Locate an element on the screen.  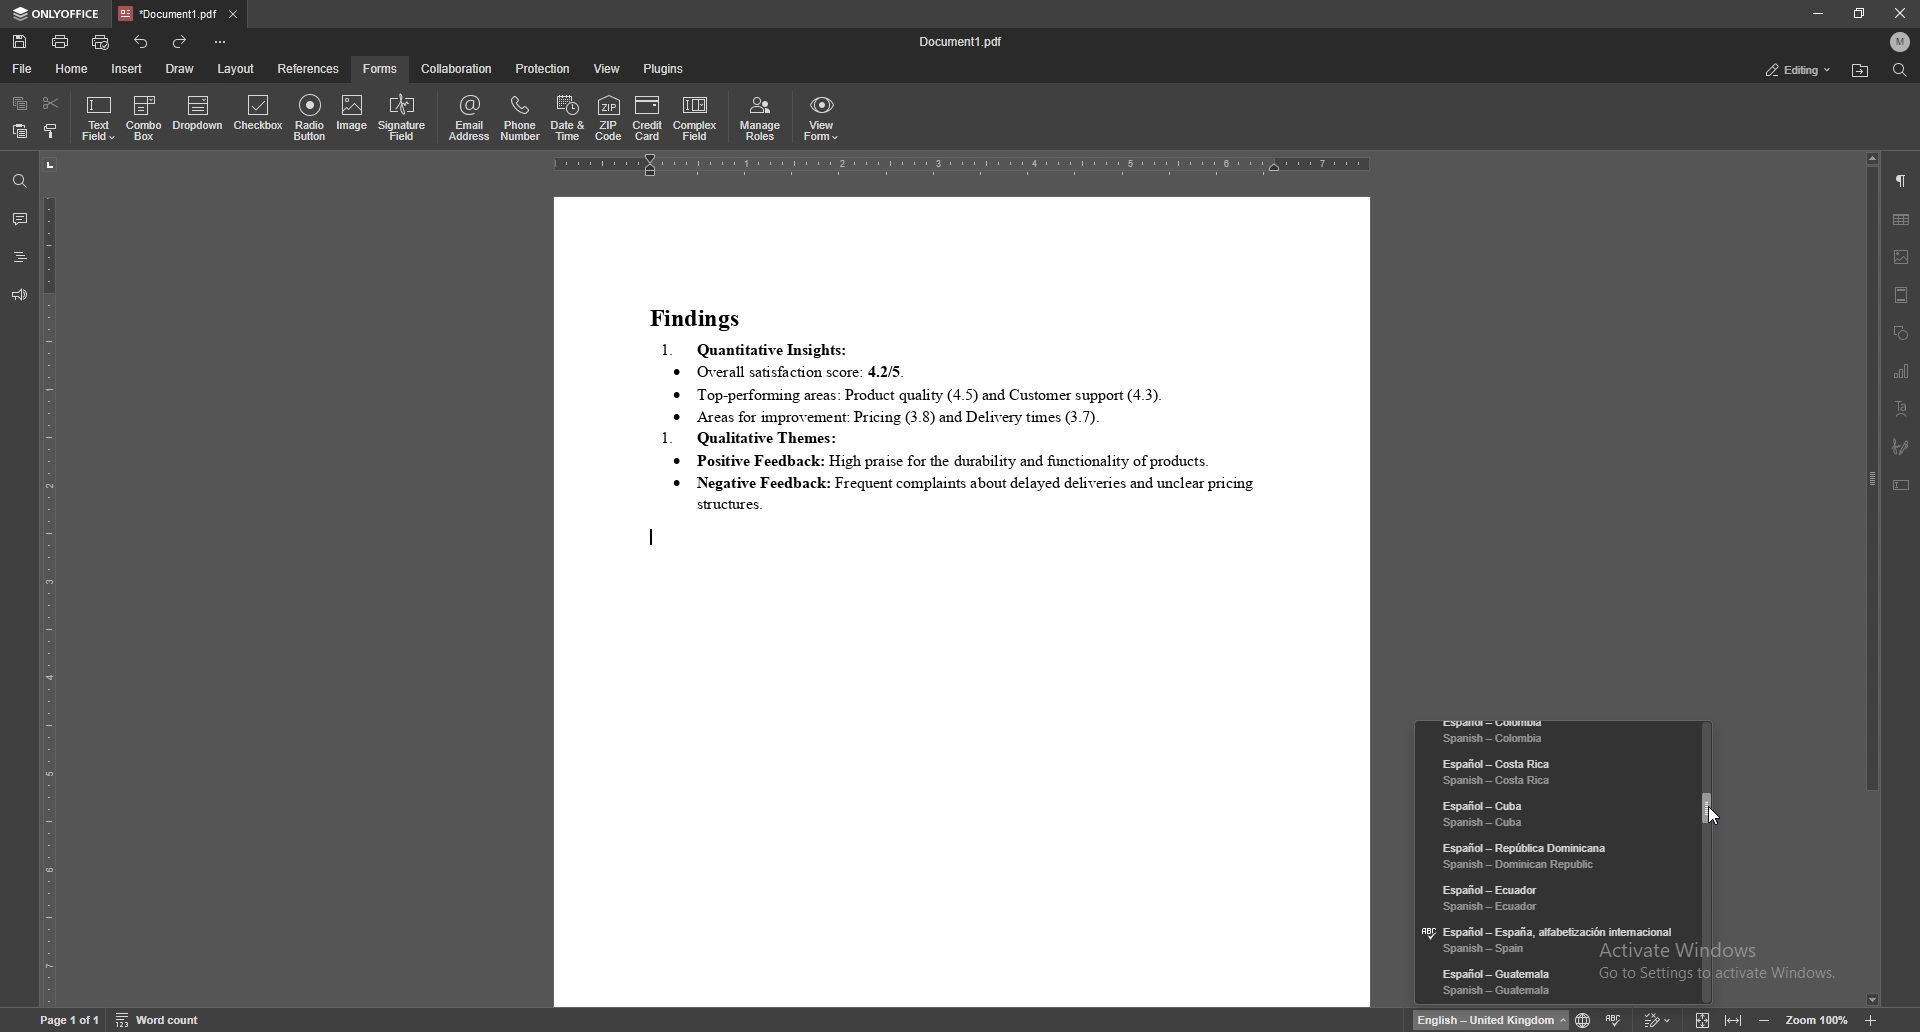
table is located at coordinates (1902, 218).